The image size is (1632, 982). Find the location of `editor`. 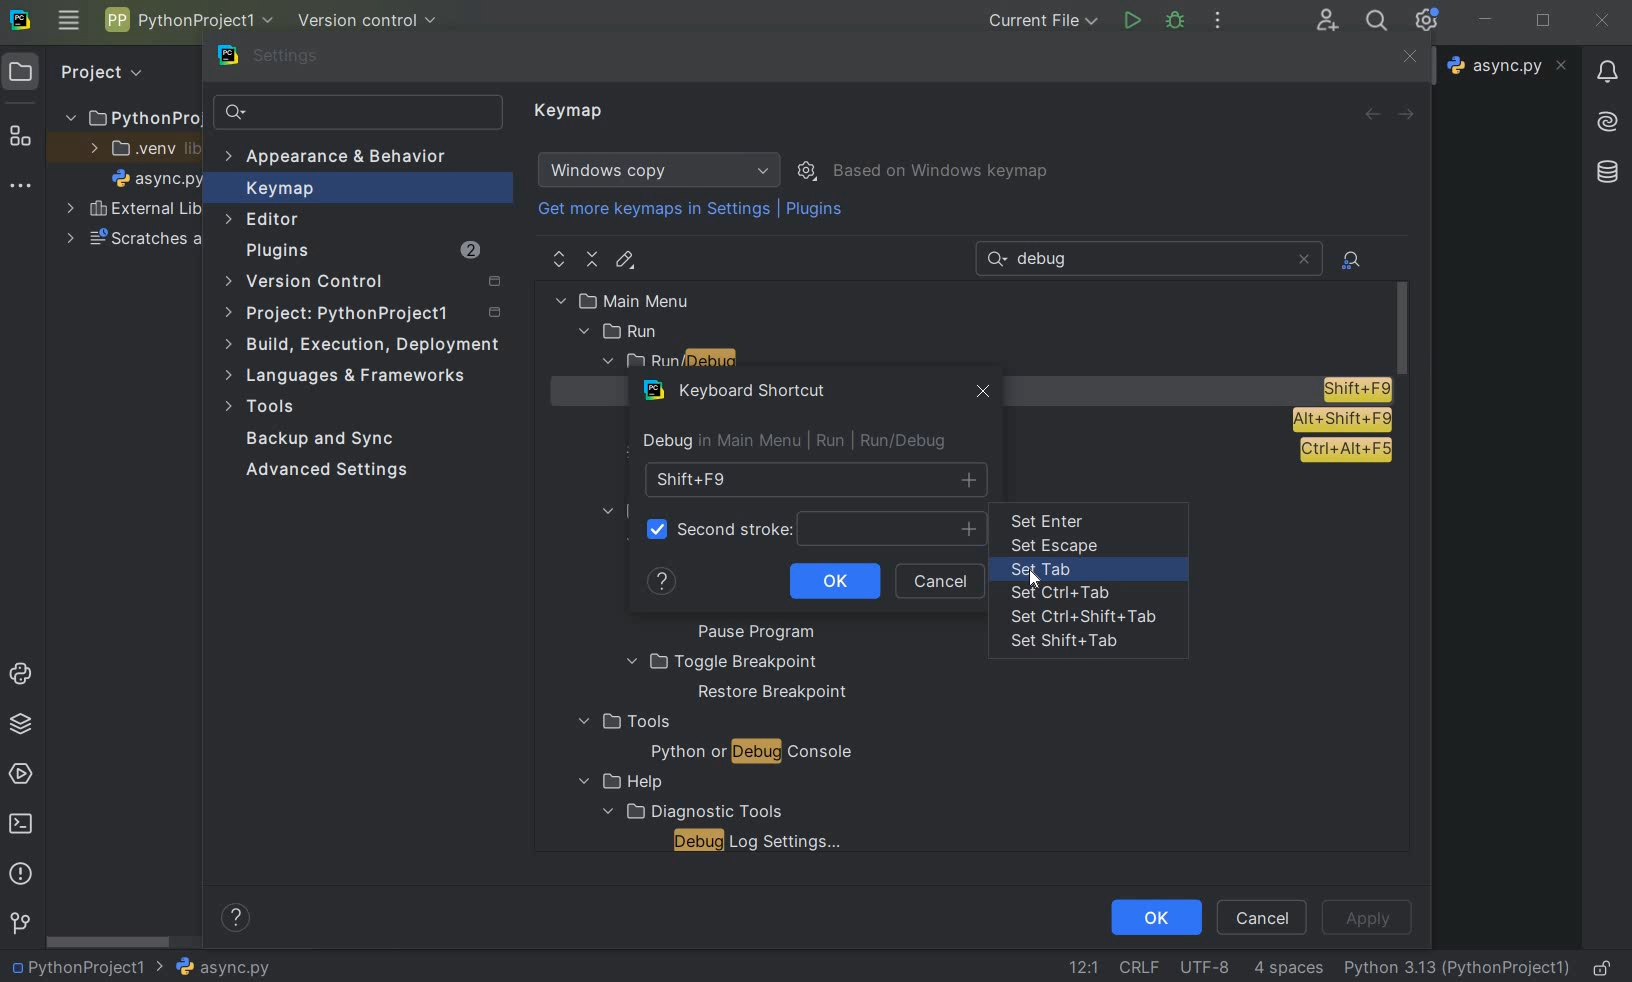

editor is located at coordinates (264, 219).